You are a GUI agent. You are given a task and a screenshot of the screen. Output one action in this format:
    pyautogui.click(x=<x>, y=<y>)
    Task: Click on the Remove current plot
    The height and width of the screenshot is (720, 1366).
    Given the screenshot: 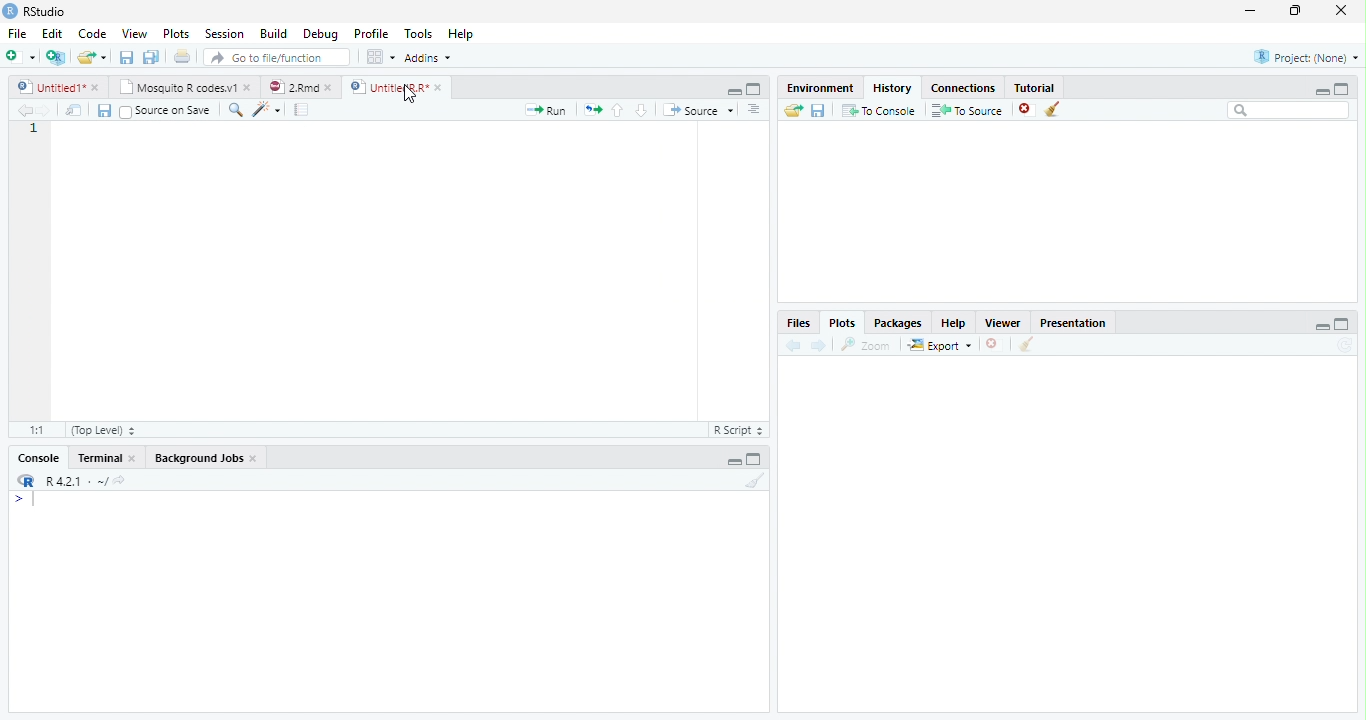 What is the action you would take?
    pyautogui.click(x=995, y=344)
    